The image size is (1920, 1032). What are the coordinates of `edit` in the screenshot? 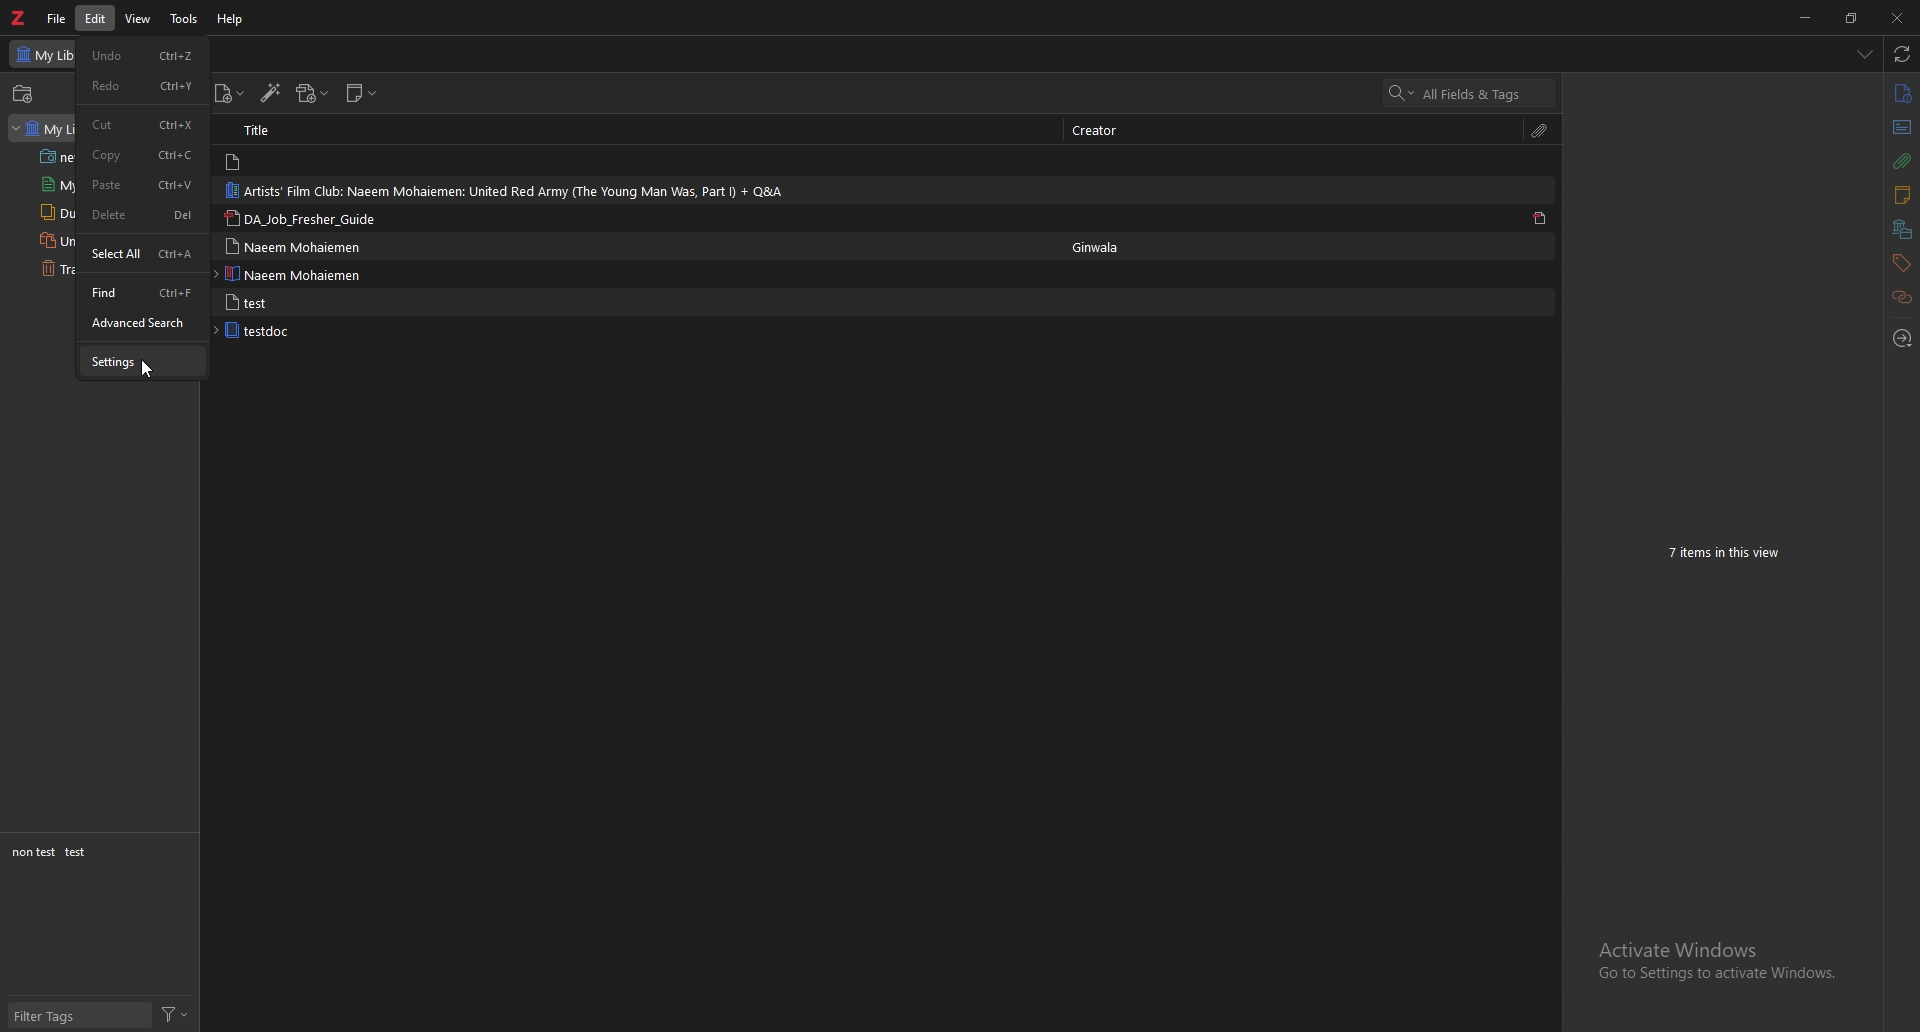 It's located at (96, 18).